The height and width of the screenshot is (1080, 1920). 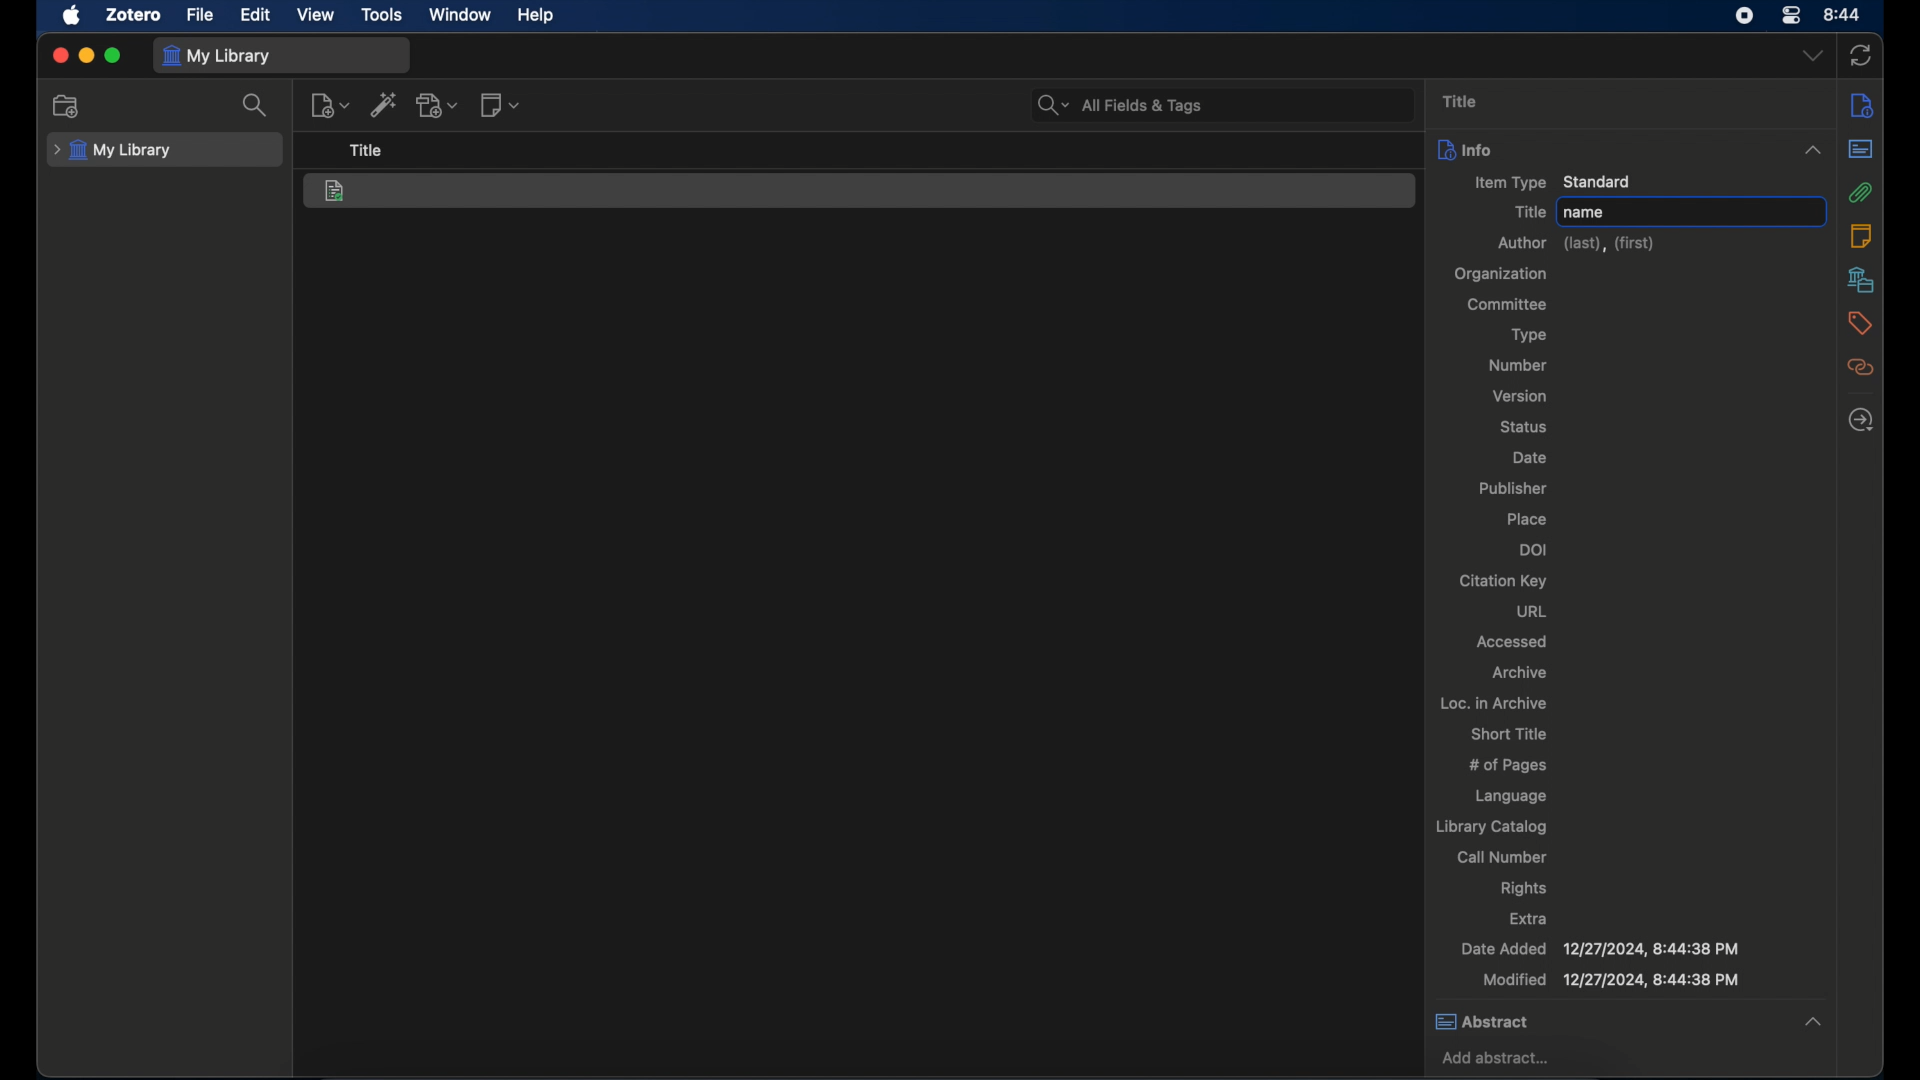 What do you see at coordinates (1499, 1059) in the screenshot?
I see `add abstract` at bounding box center [1499, 1059].